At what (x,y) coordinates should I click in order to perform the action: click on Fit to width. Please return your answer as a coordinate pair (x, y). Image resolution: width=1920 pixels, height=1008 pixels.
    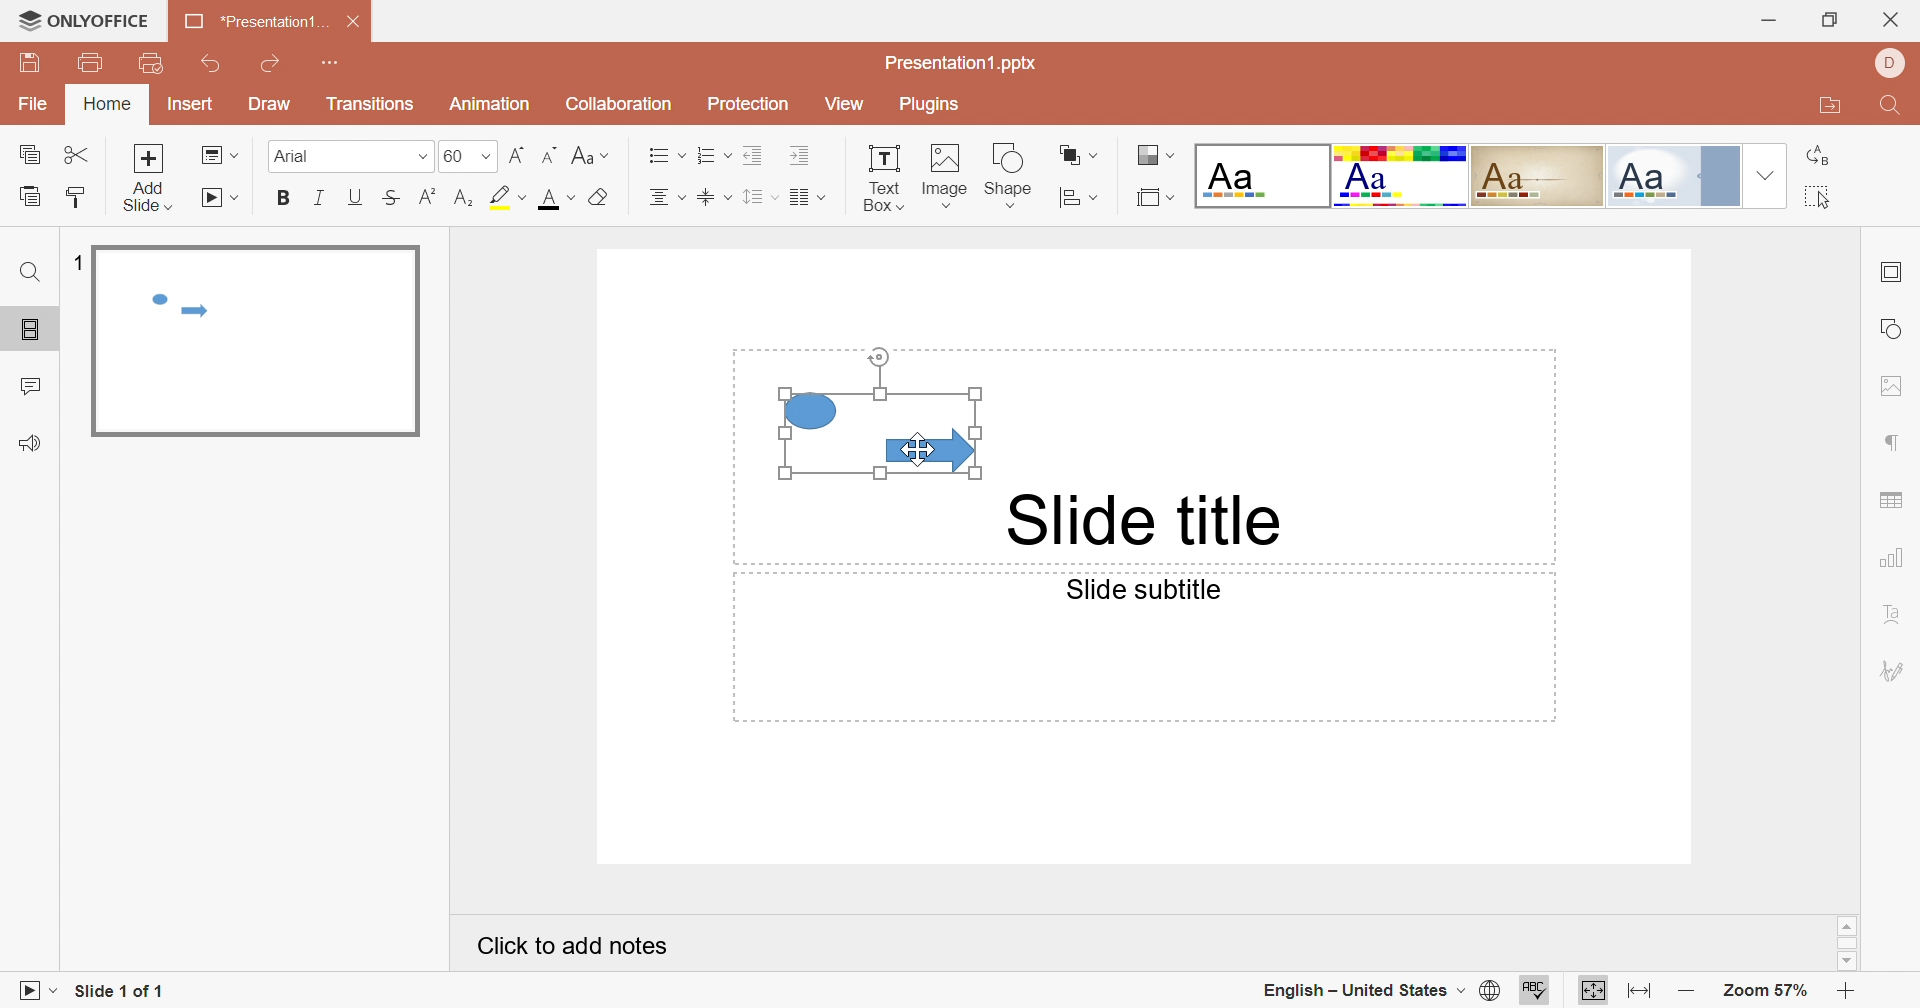
    Looking at the image, I should click on (1646, 994).